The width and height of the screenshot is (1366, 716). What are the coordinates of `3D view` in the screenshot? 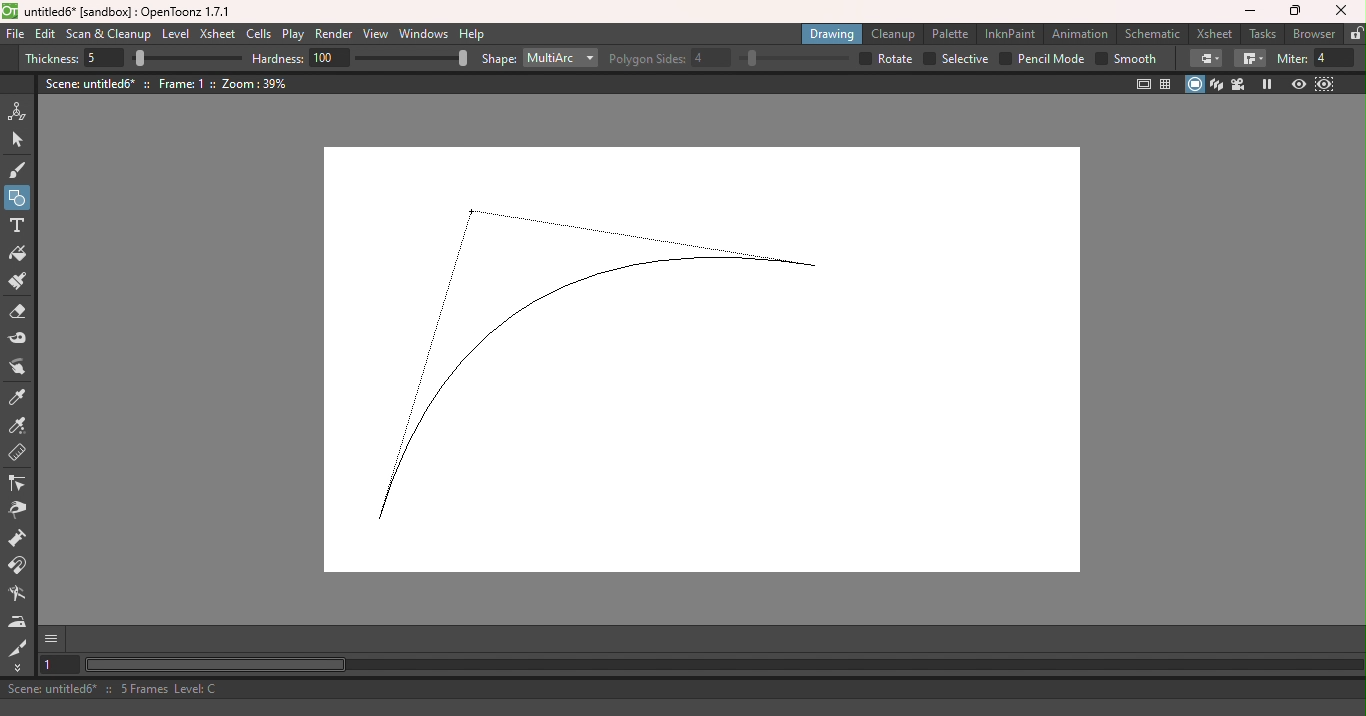 It's located at (1217, 84).